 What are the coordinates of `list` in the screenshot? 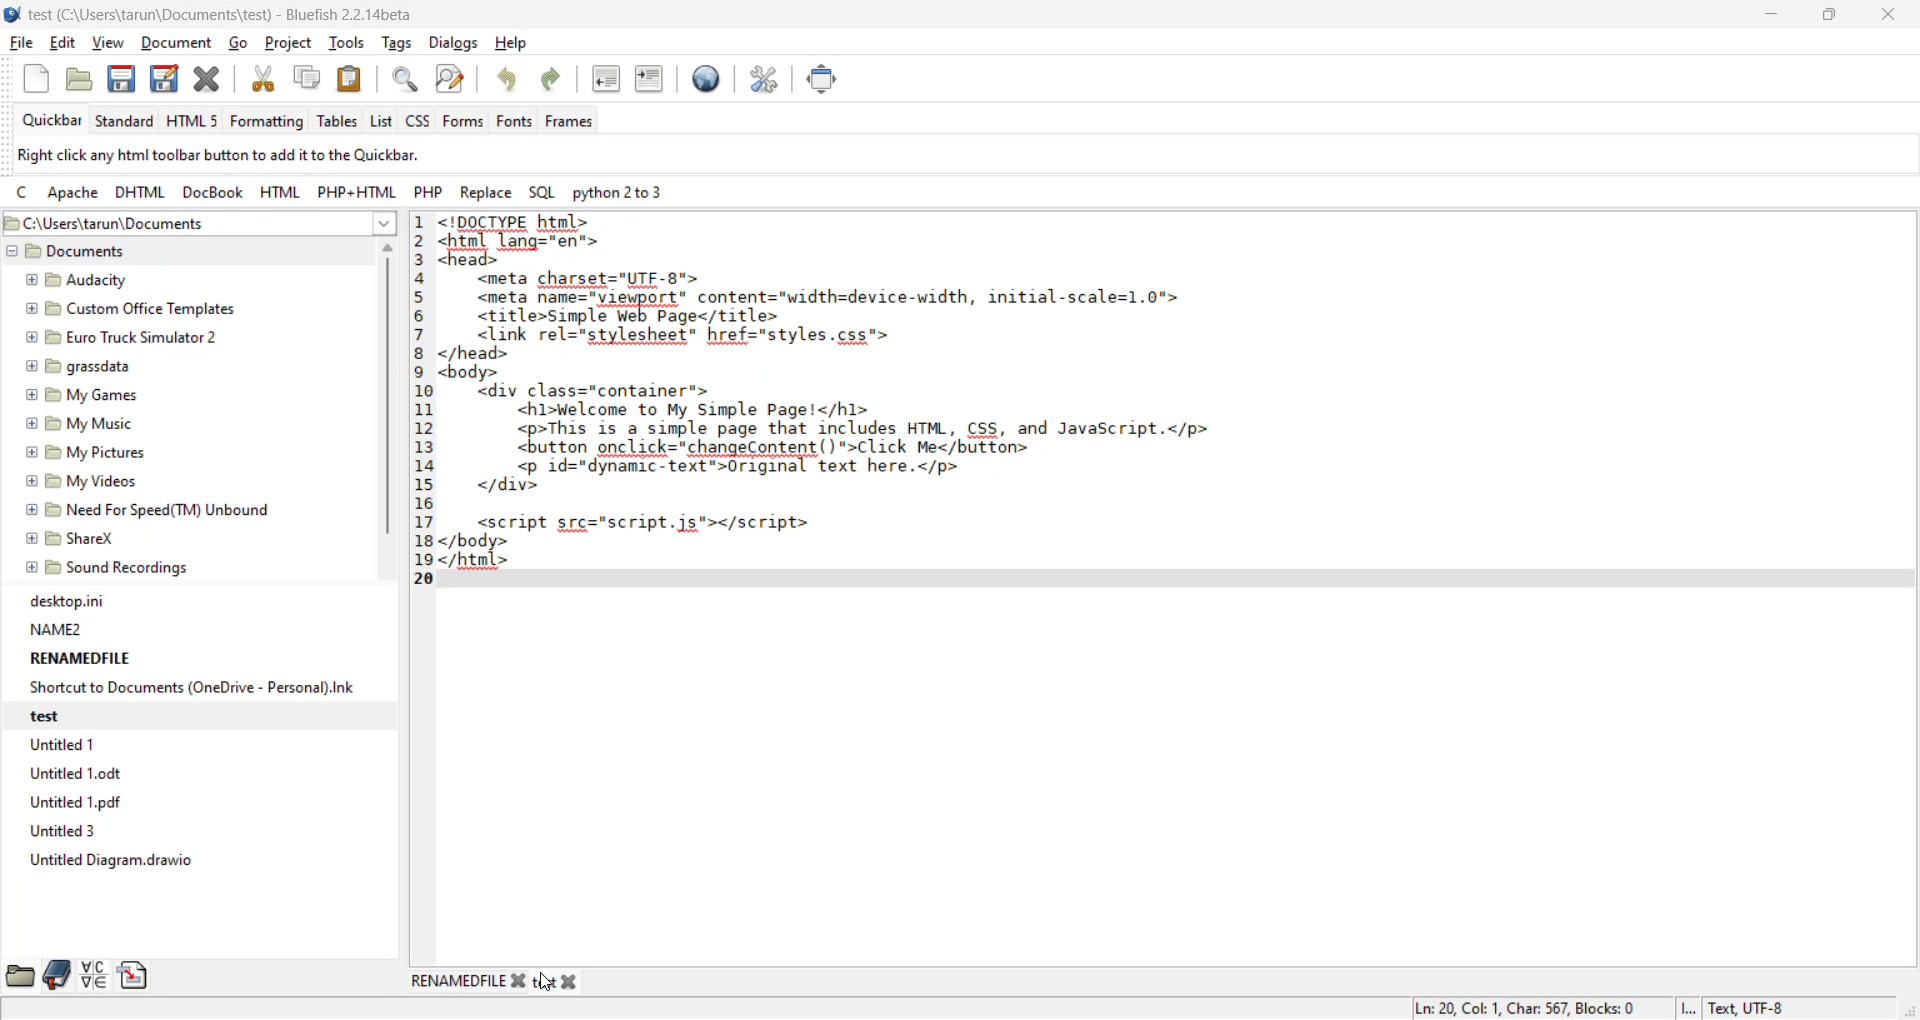 It's located at (382, 120).